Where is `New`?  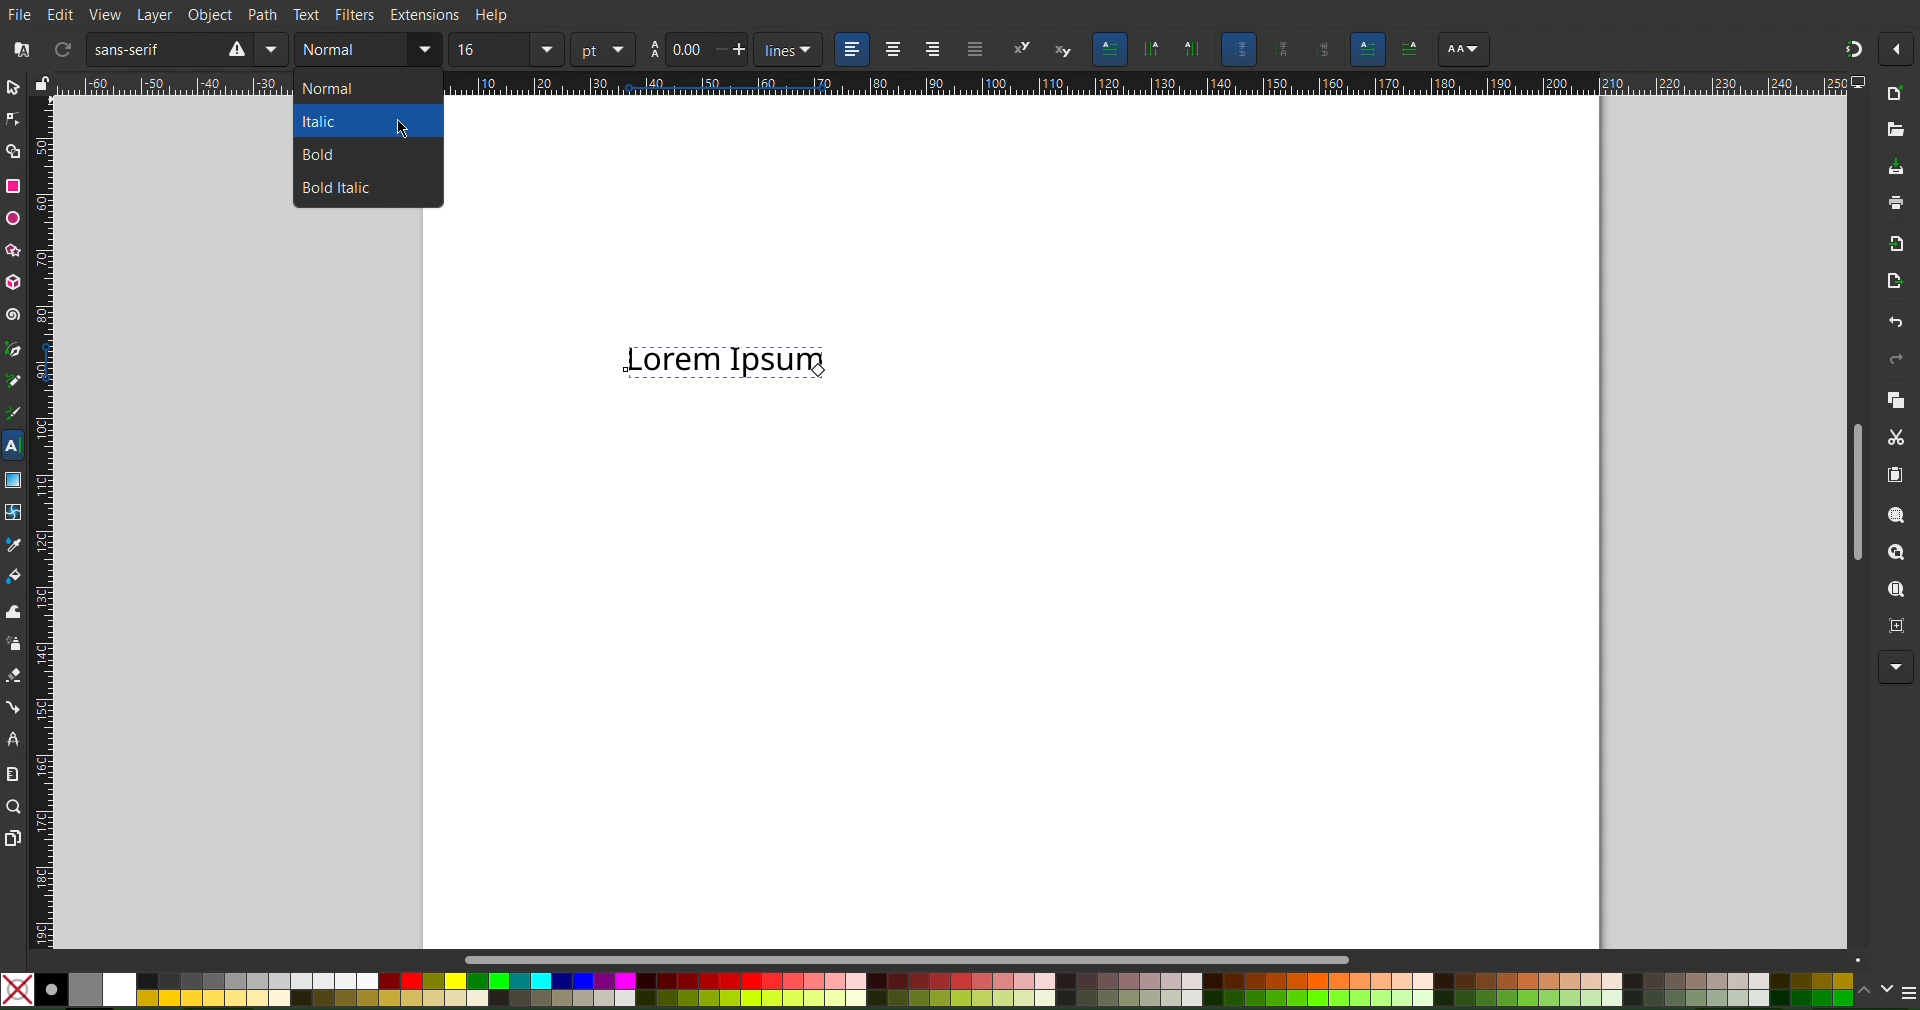
New is located at coordinates (1896, 93).